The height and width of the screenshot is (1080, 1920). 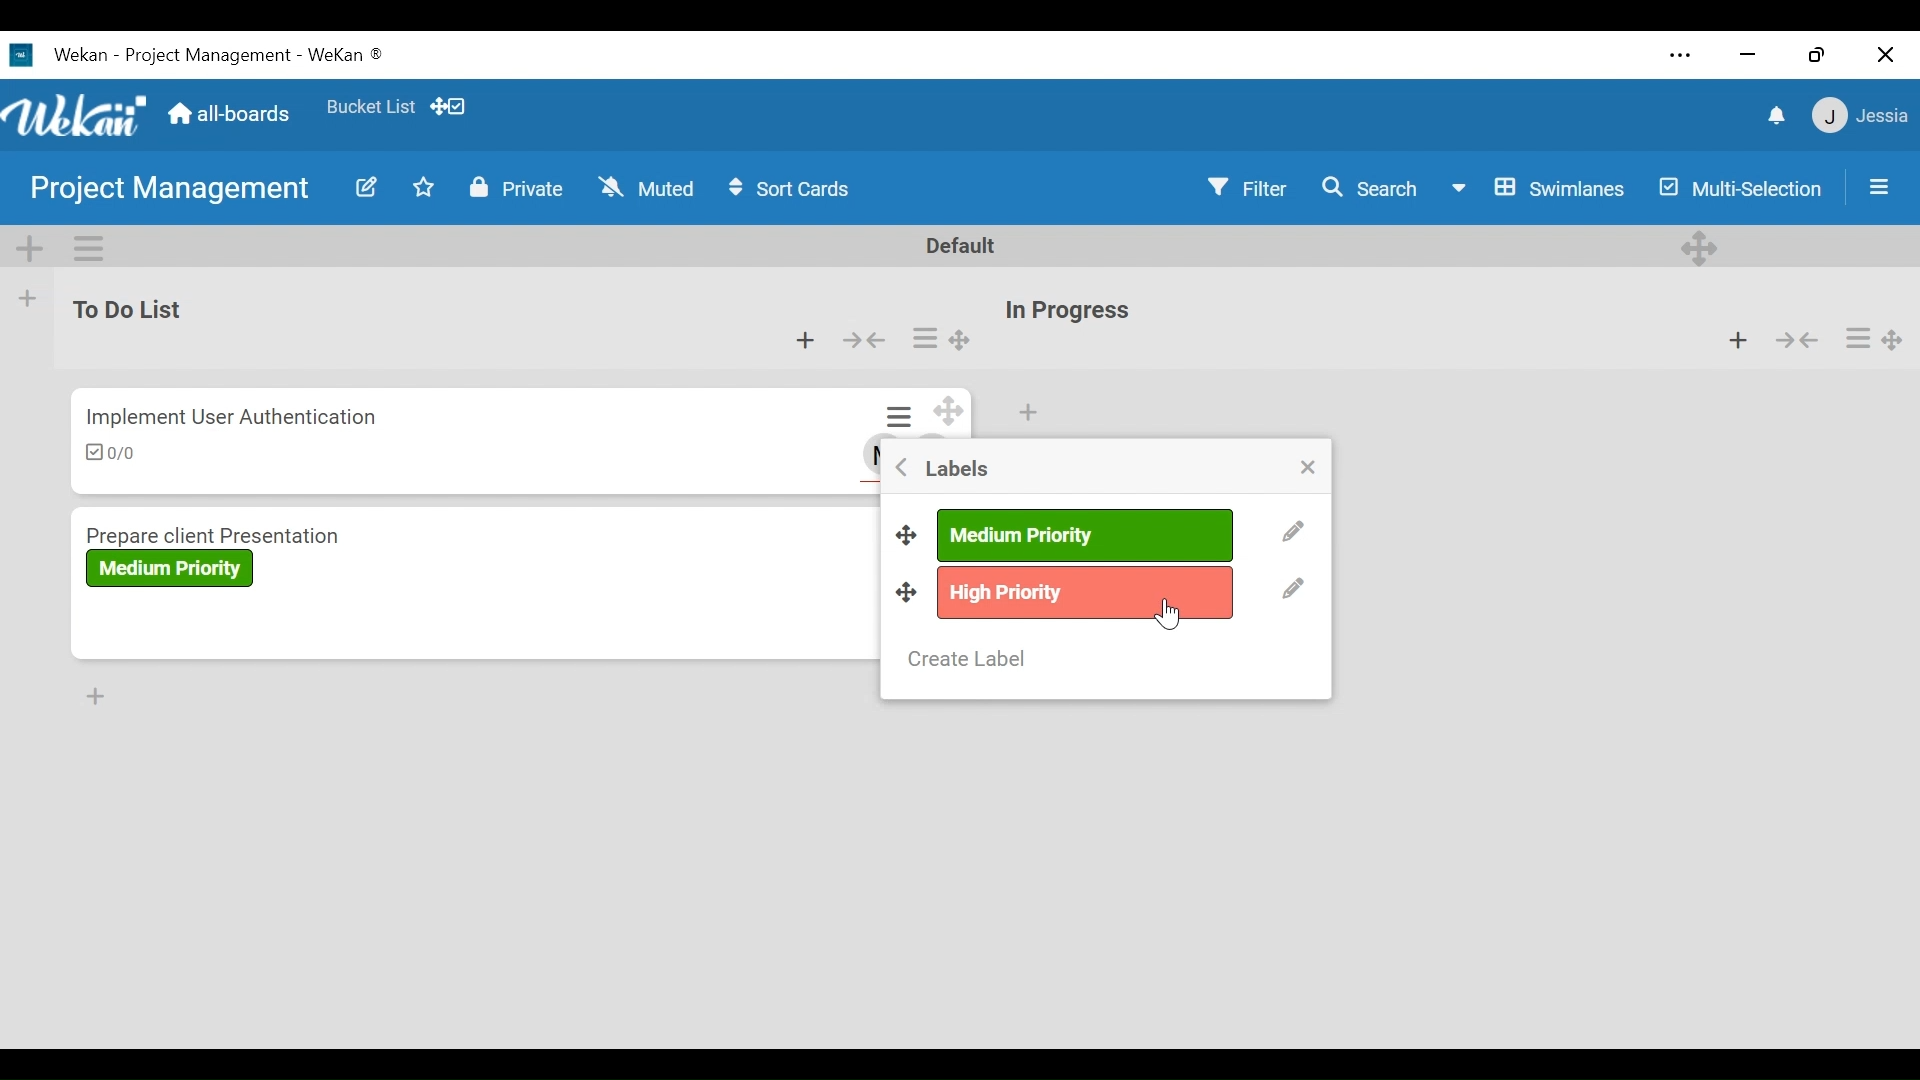 What do you see at coordinates (1819, 54) in the screenshot?
I see `Restore` at bounding box center [1819, 54].